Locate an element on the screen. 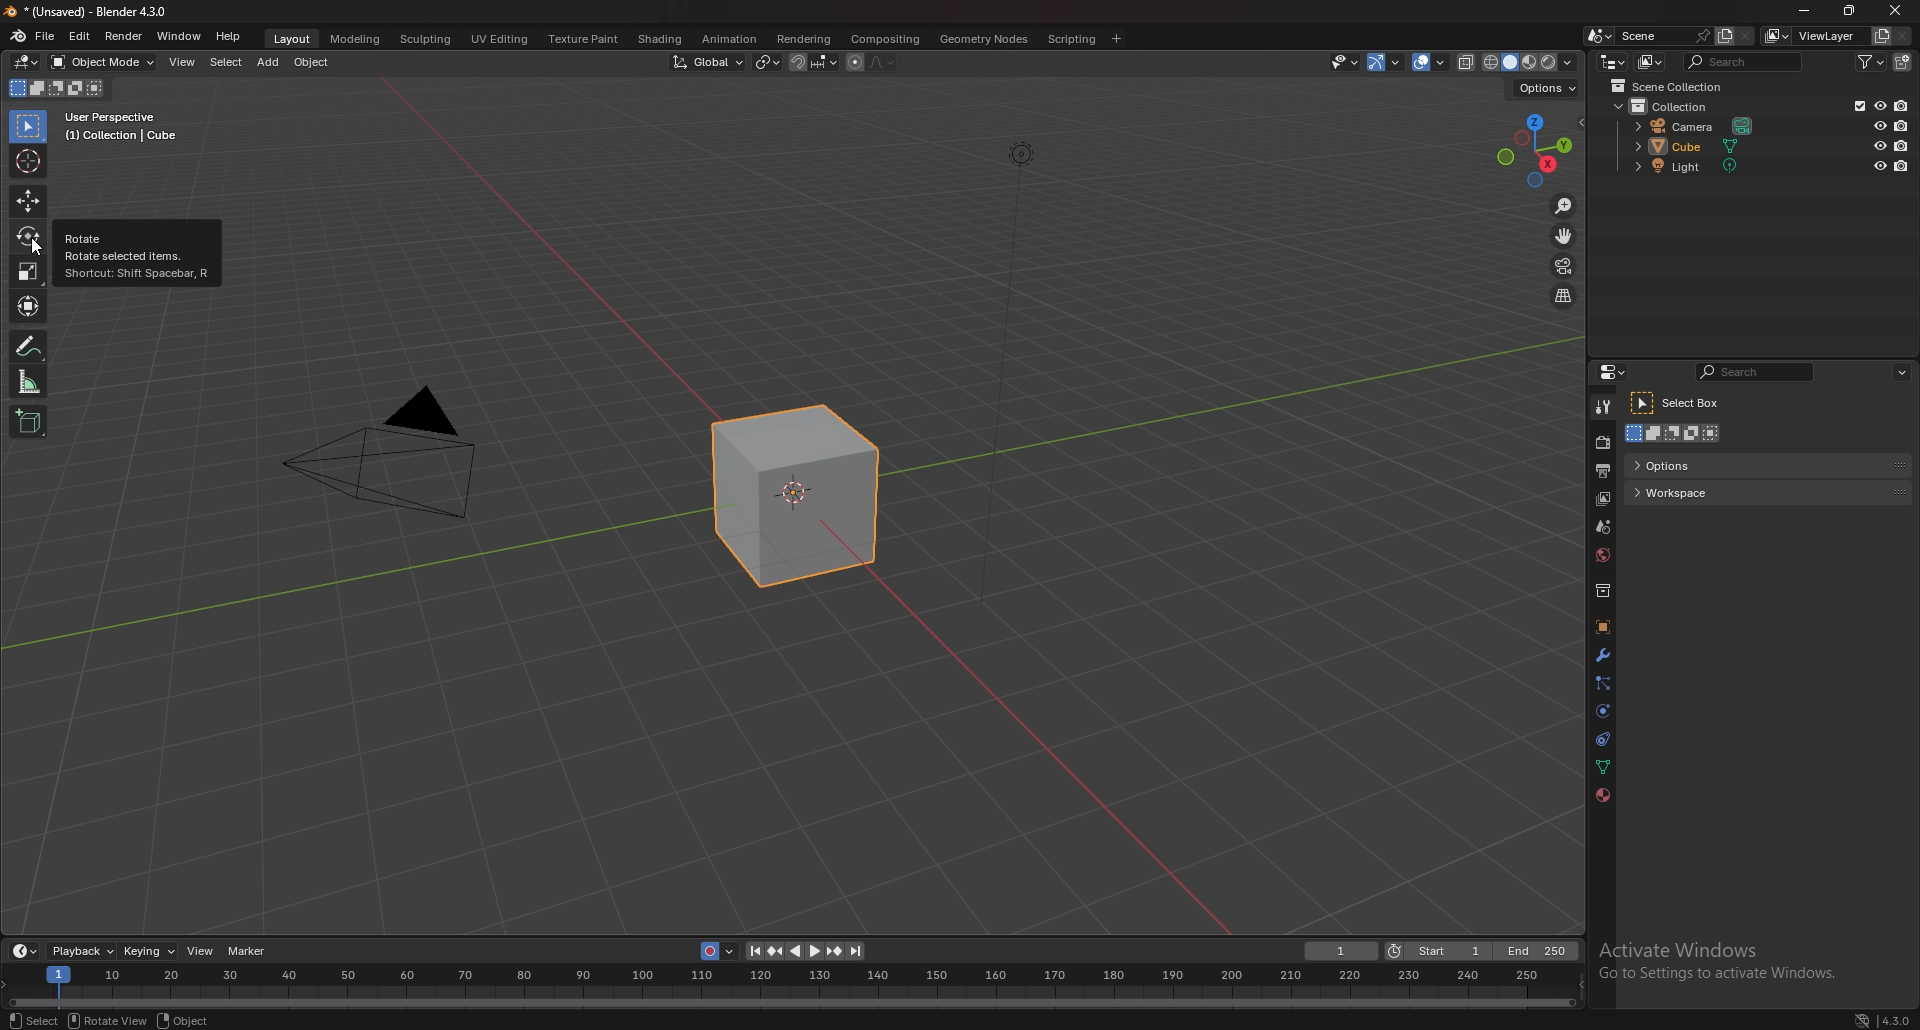 The width and height of the screenshot is (1920, 1030). ‘Shortcut: Shift Spacebar, R is located at coordinates (137, 273).